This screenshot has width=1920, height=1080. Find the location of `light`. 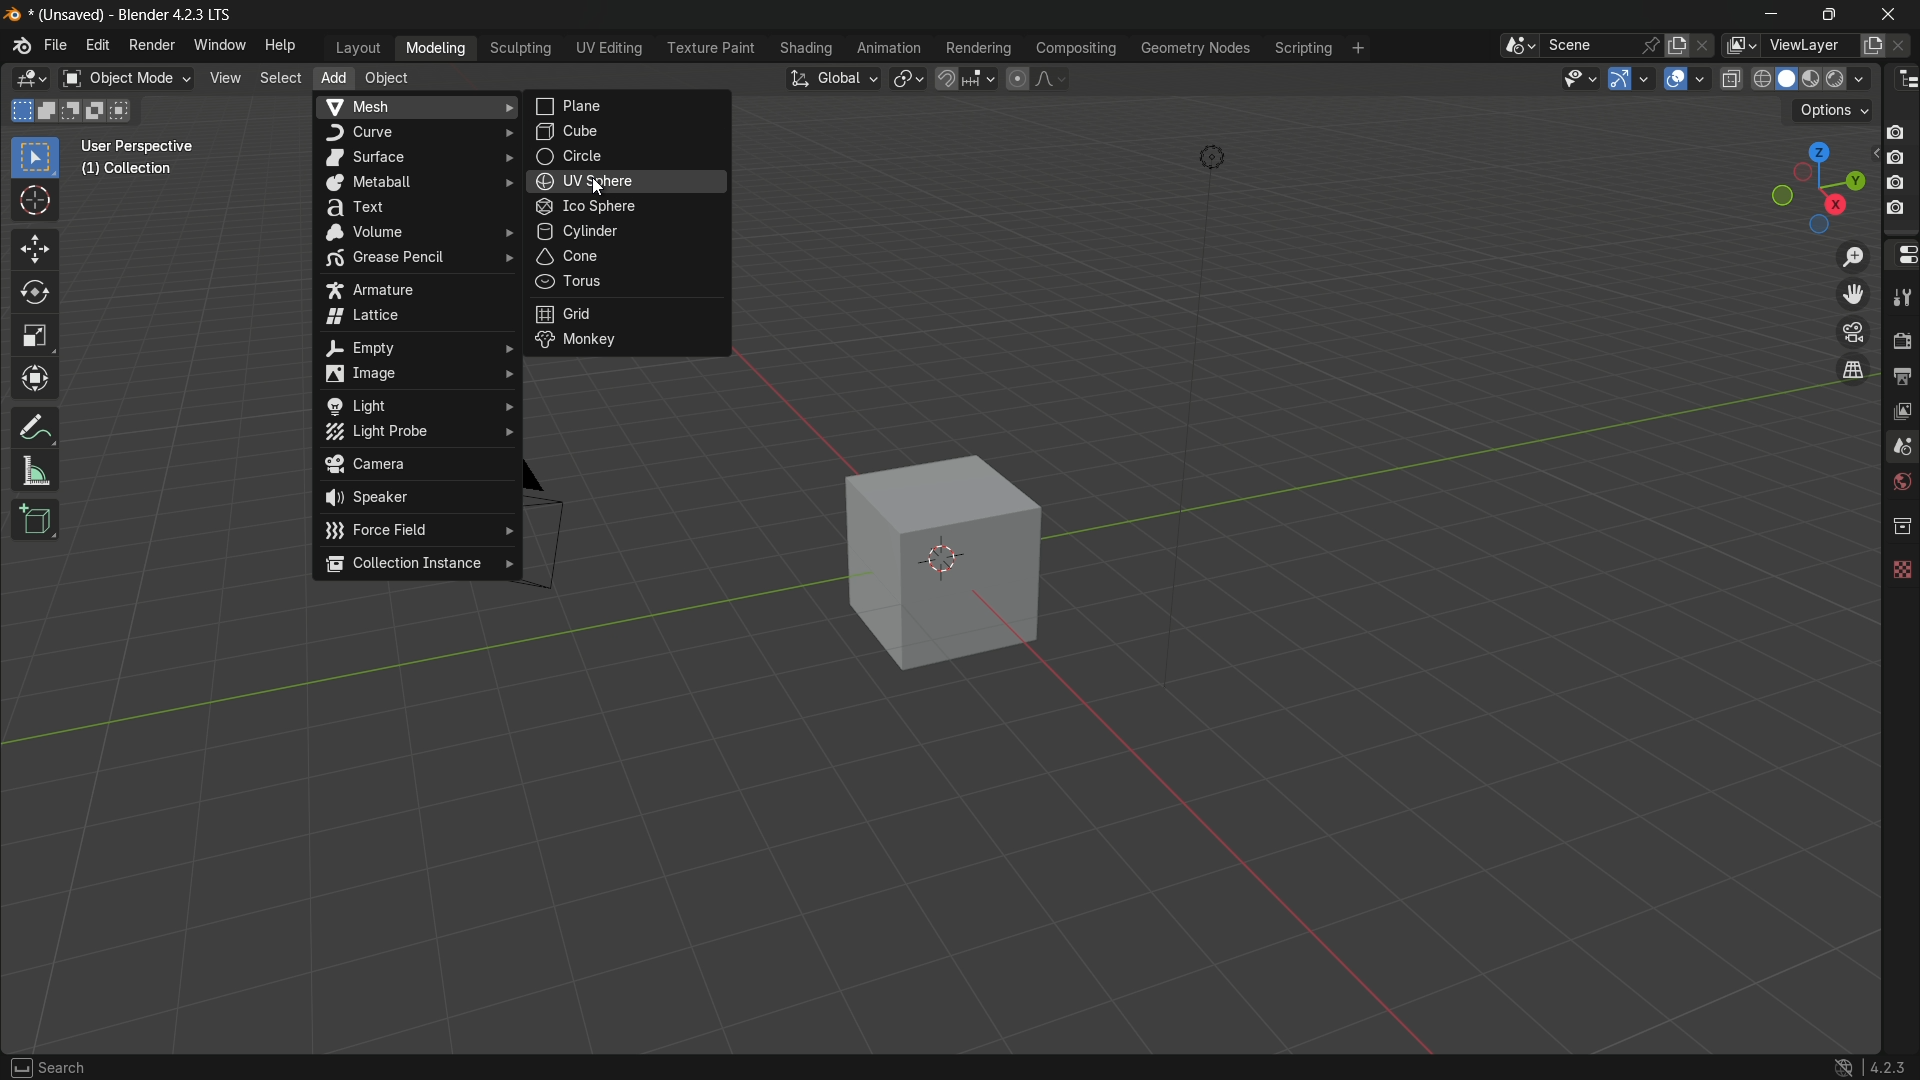

light is located at coordinates (1217, 155).